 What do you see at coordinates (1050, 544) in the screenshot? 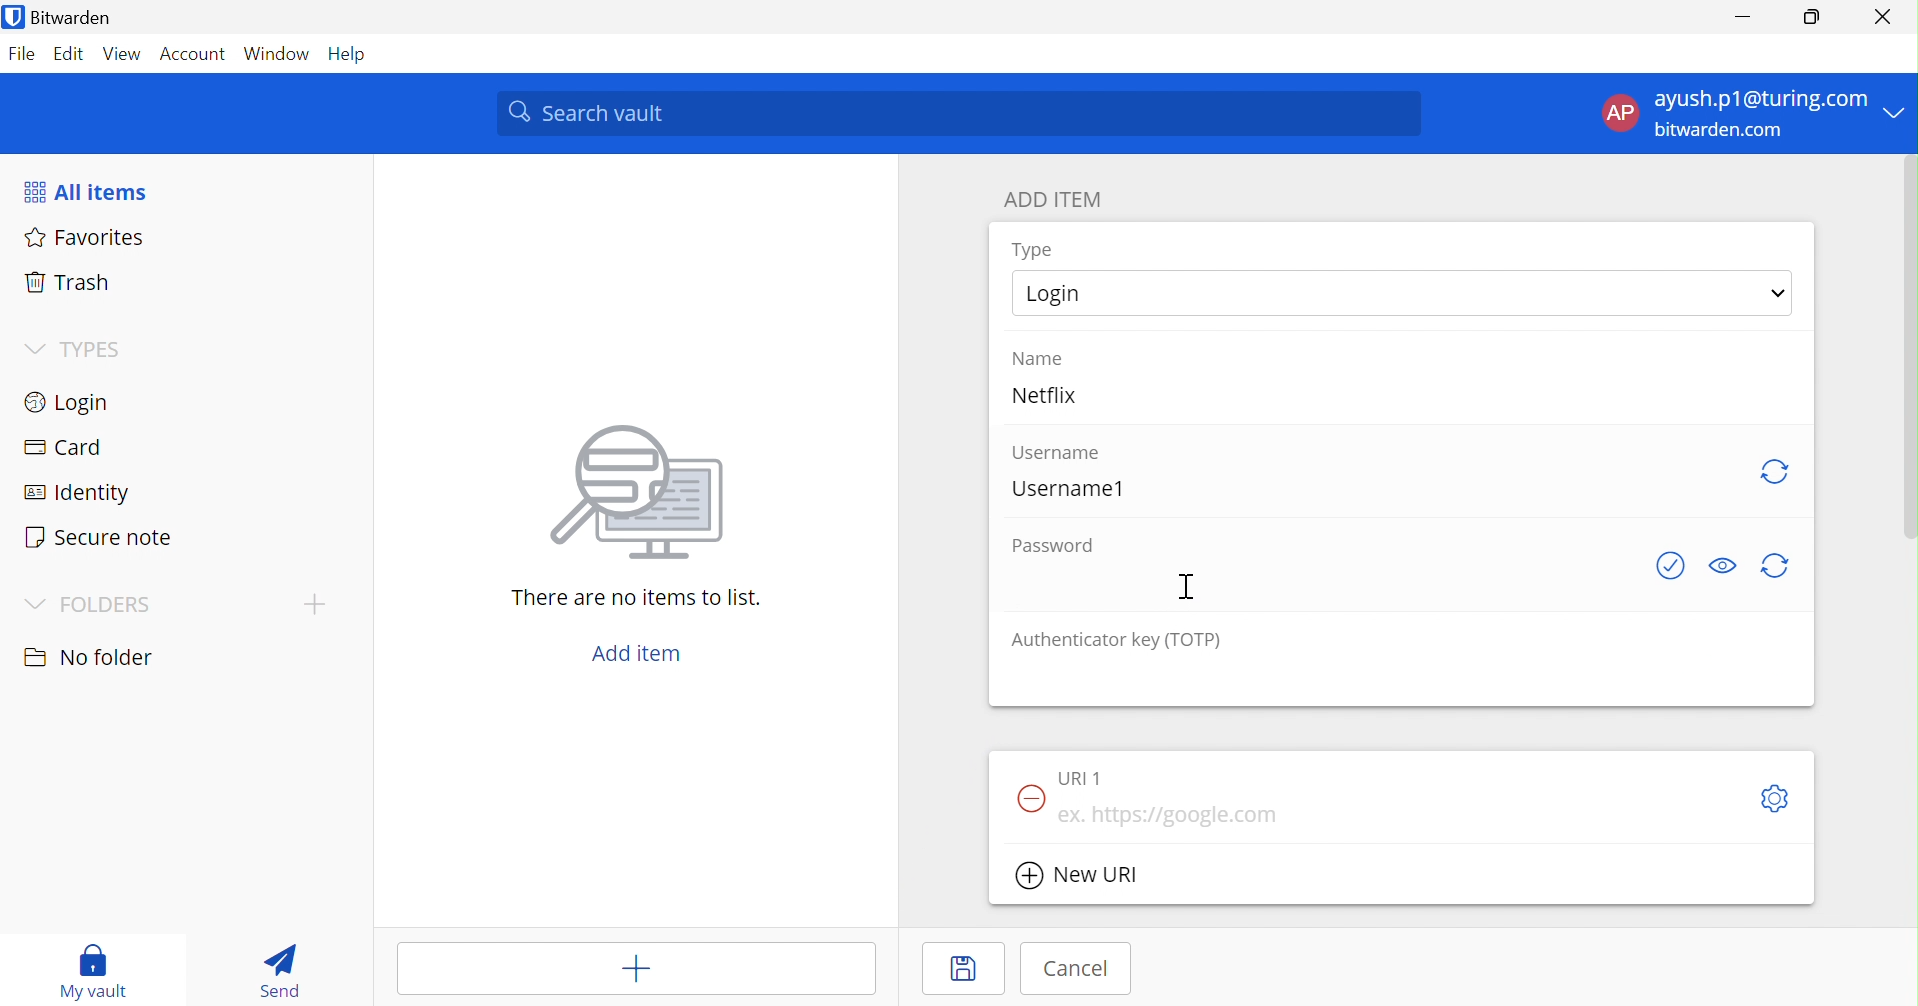
I see `Password` at bounding box center [1050, 544].